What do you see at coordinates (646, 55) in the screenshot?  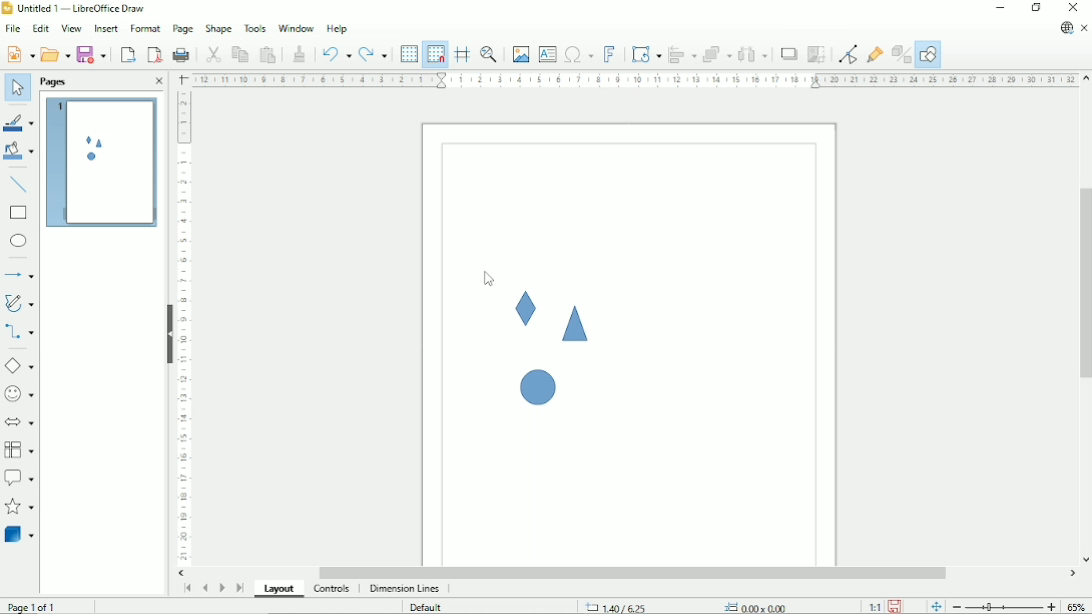 I see `Transformations` at bounding box center [646, 55].